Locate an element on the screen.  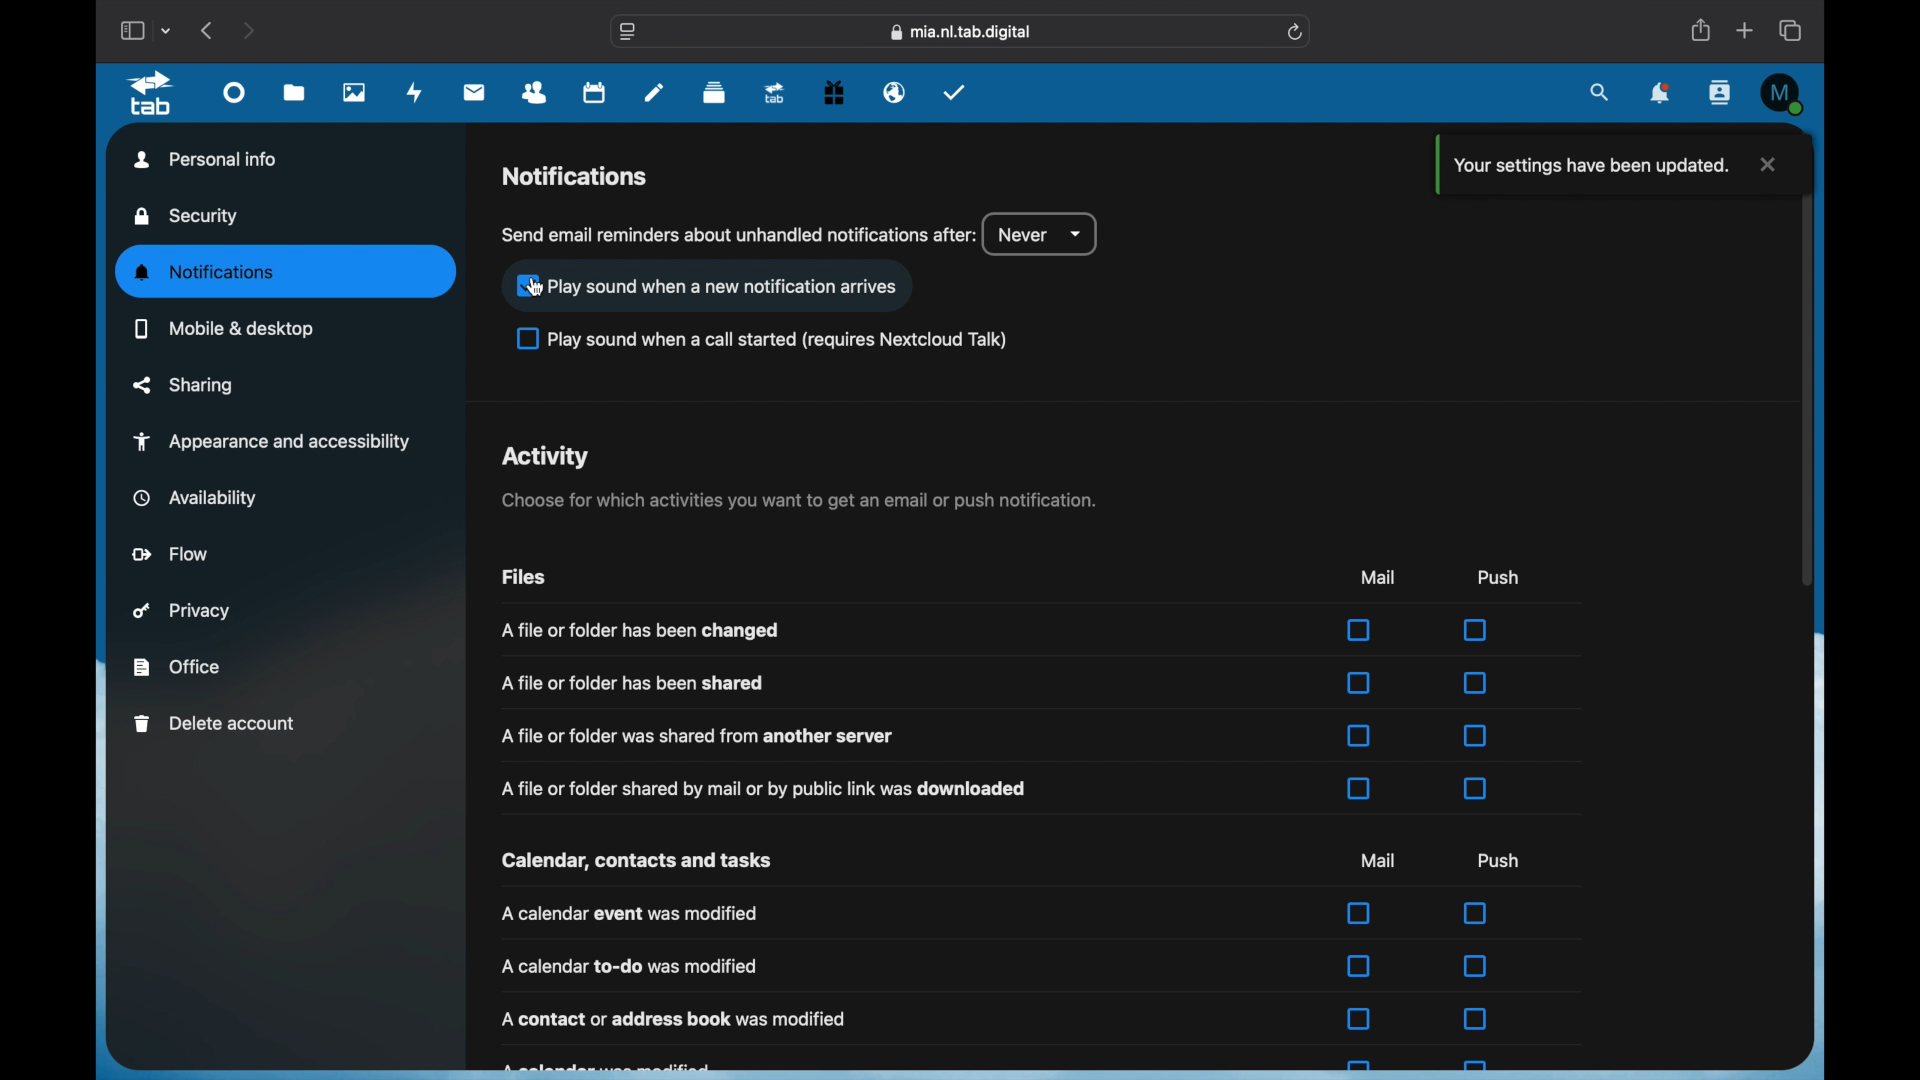
checkbox is located at coordinates (1358, 964).